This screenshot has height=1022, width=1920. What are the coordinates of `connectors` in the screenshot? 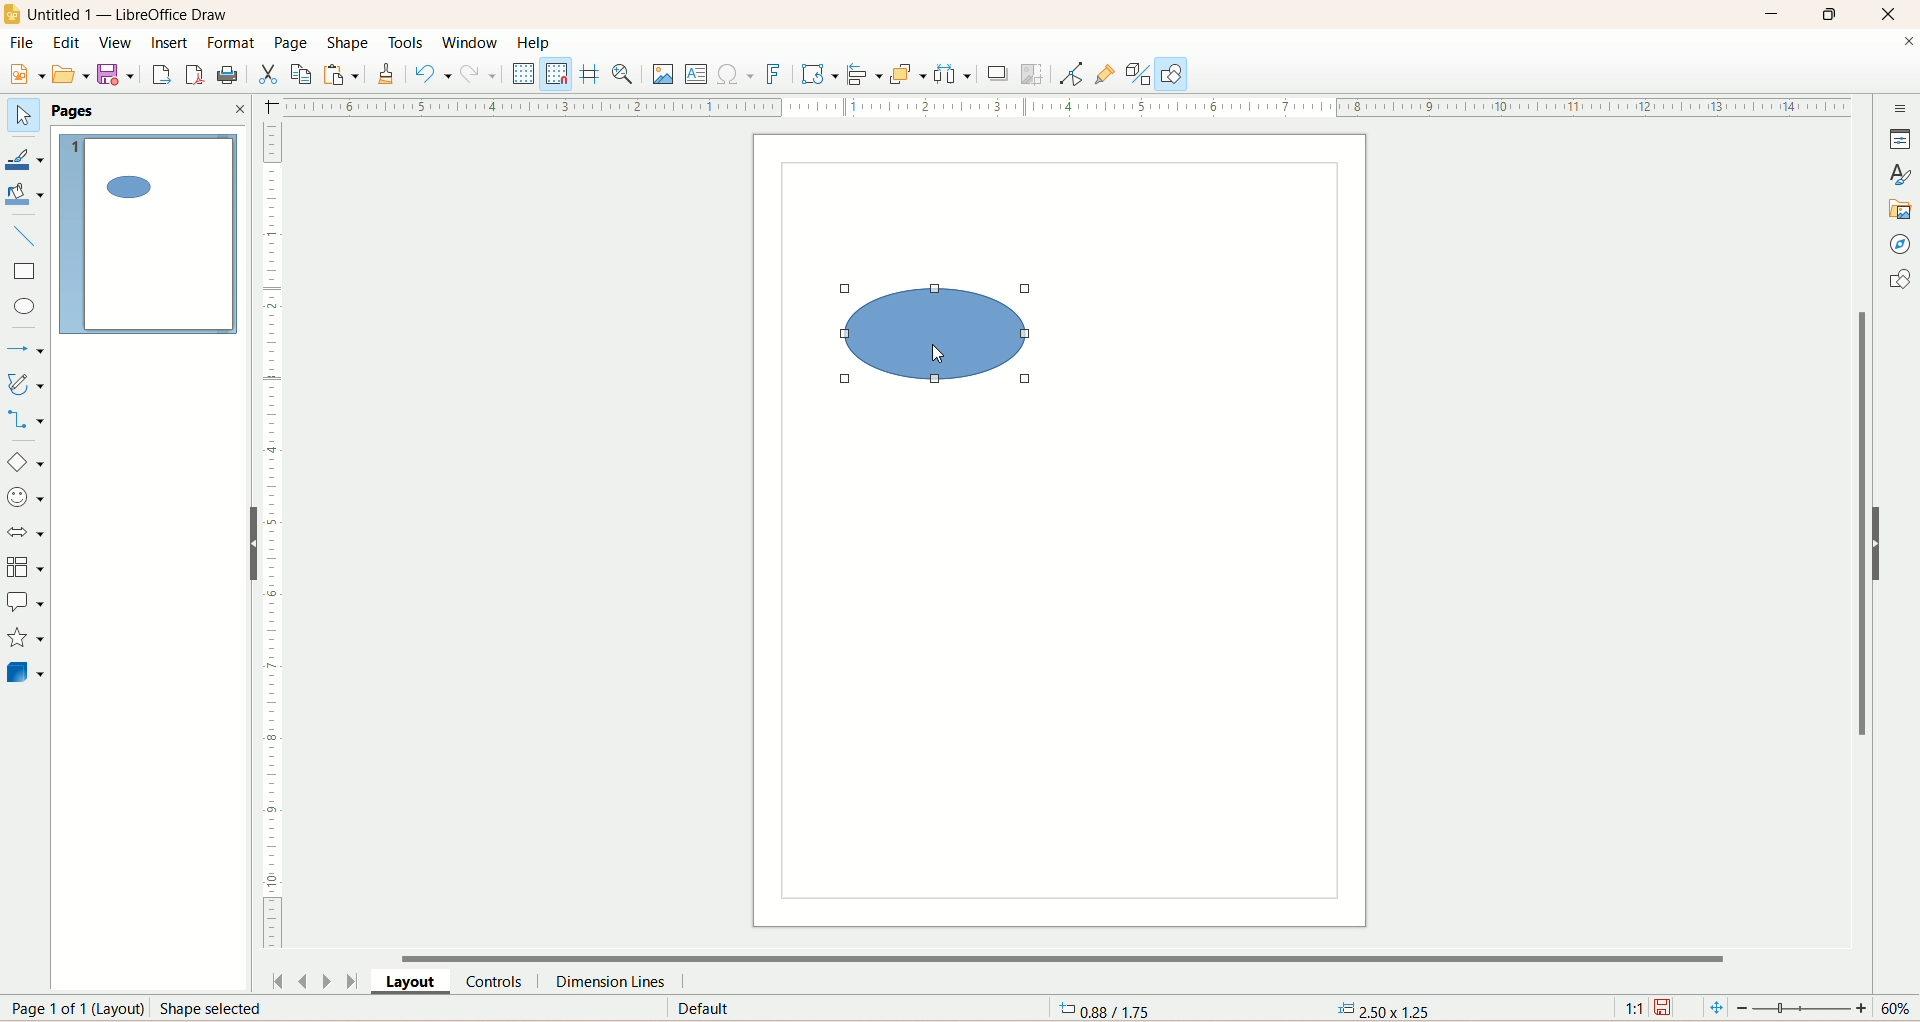 It's located at (27, 420).